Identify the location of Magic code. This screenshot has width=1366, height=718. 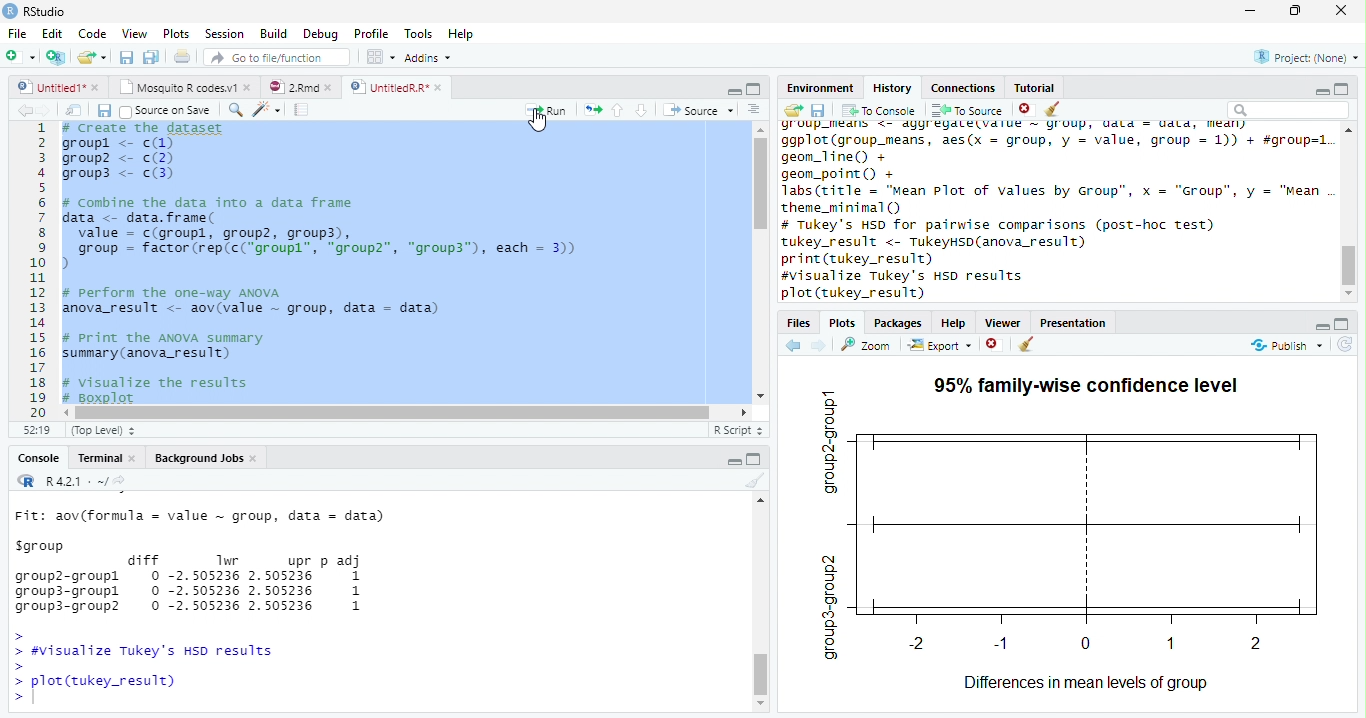
(267, 111).